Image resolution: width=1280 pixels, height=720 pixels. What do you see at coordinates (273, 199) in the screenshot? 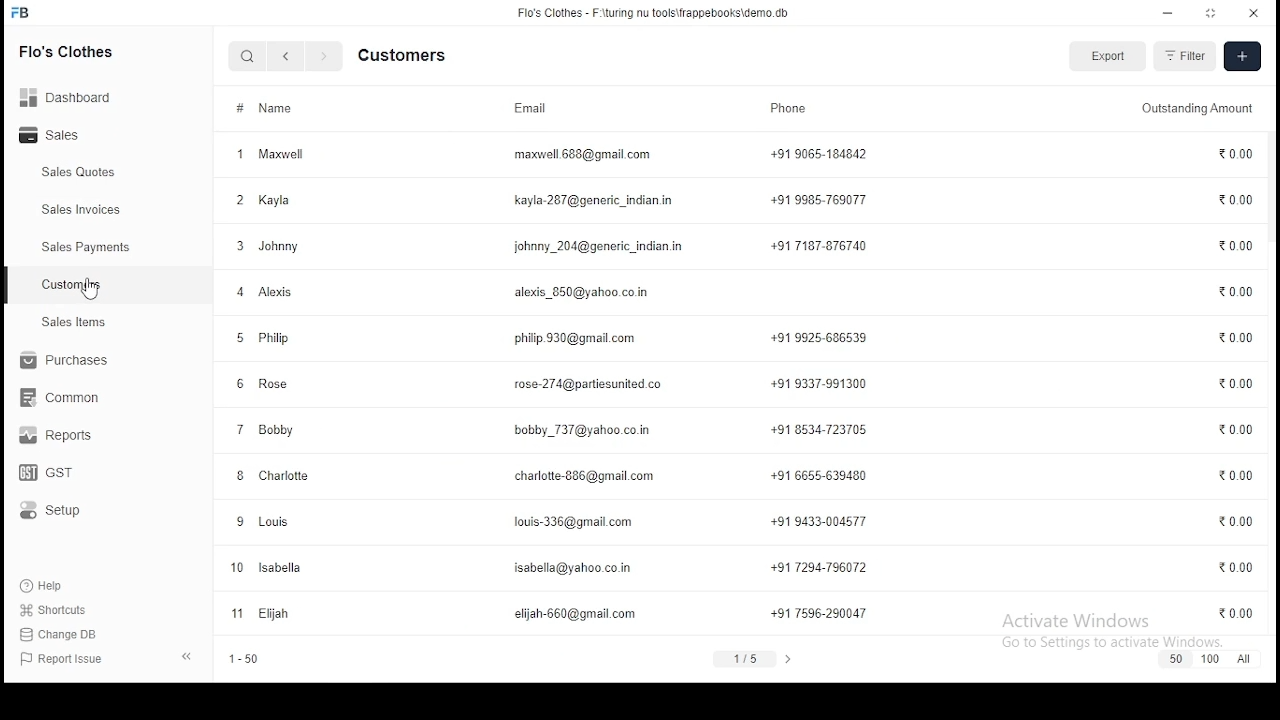
I see `Kayla` at bounding box center [273, 199].